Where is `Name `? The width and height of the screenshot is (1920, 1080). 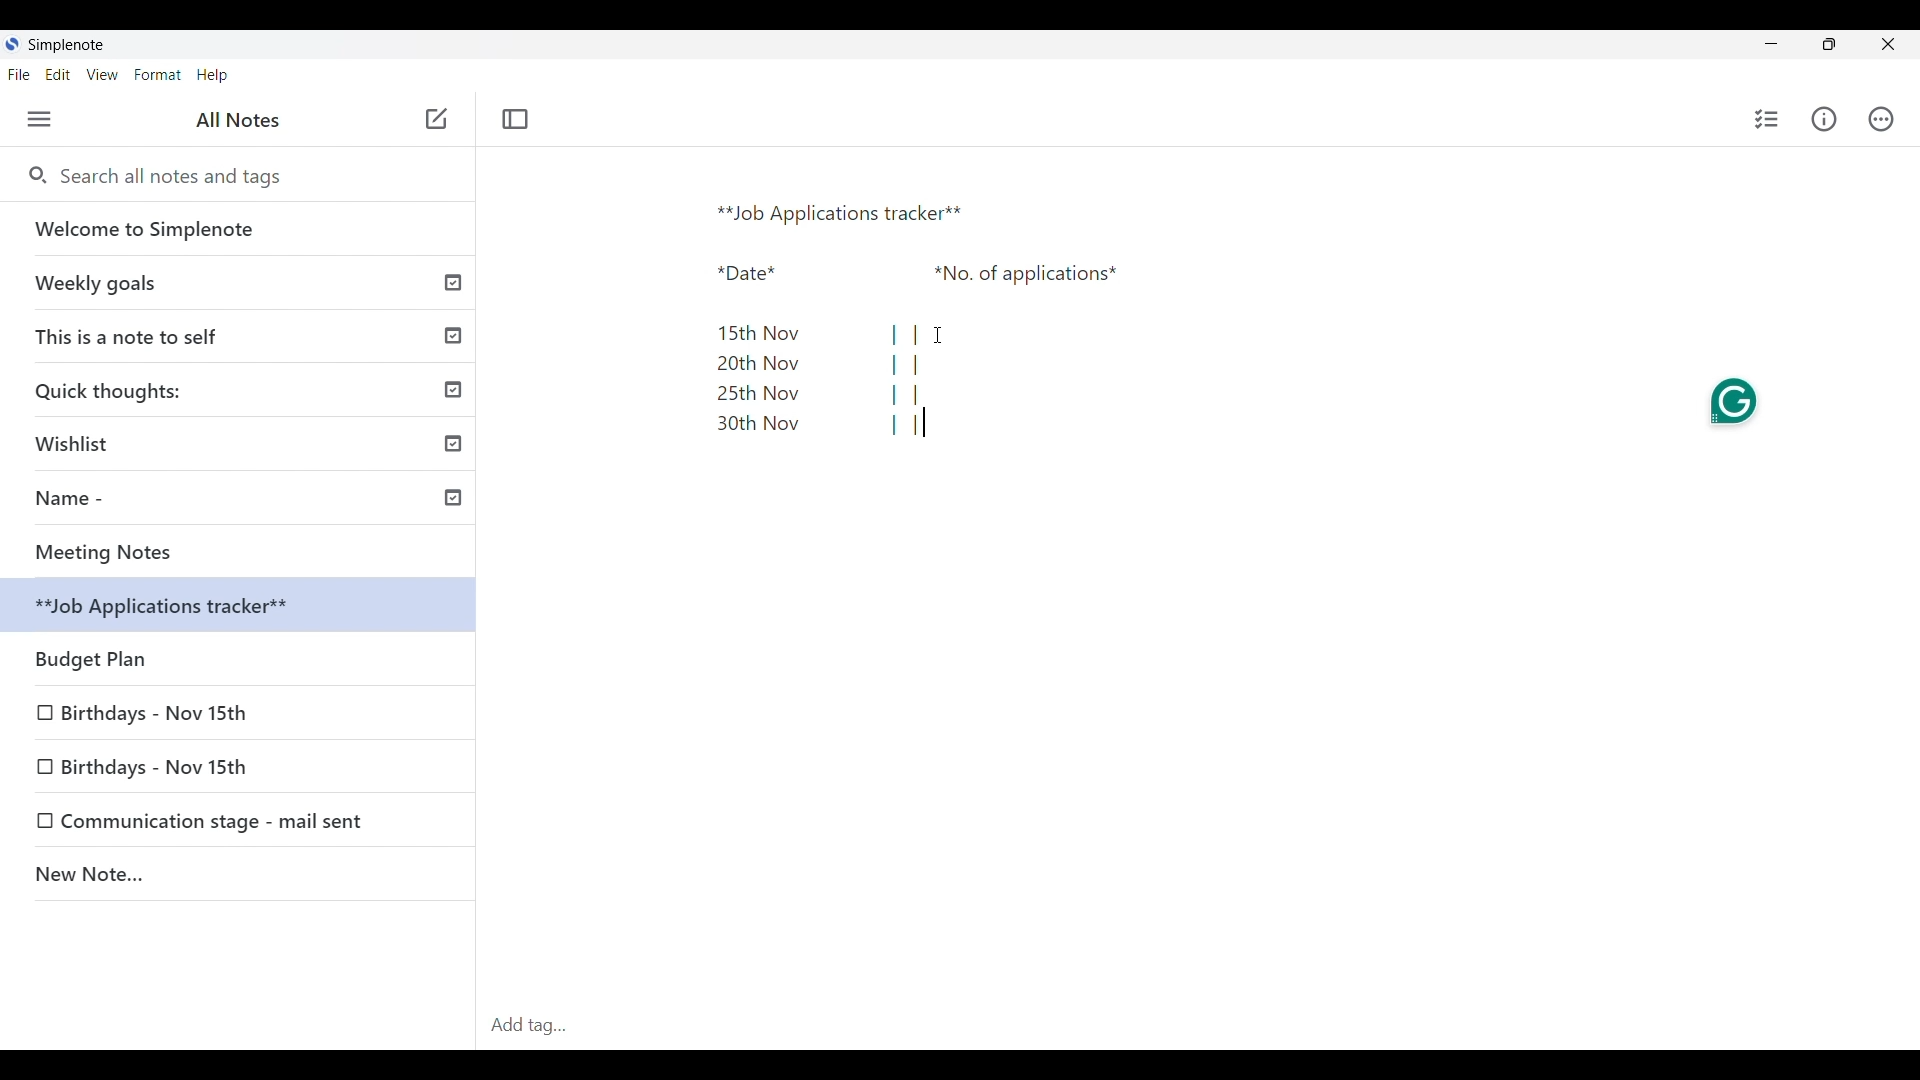
Name  is located at coordinates (246, 501).